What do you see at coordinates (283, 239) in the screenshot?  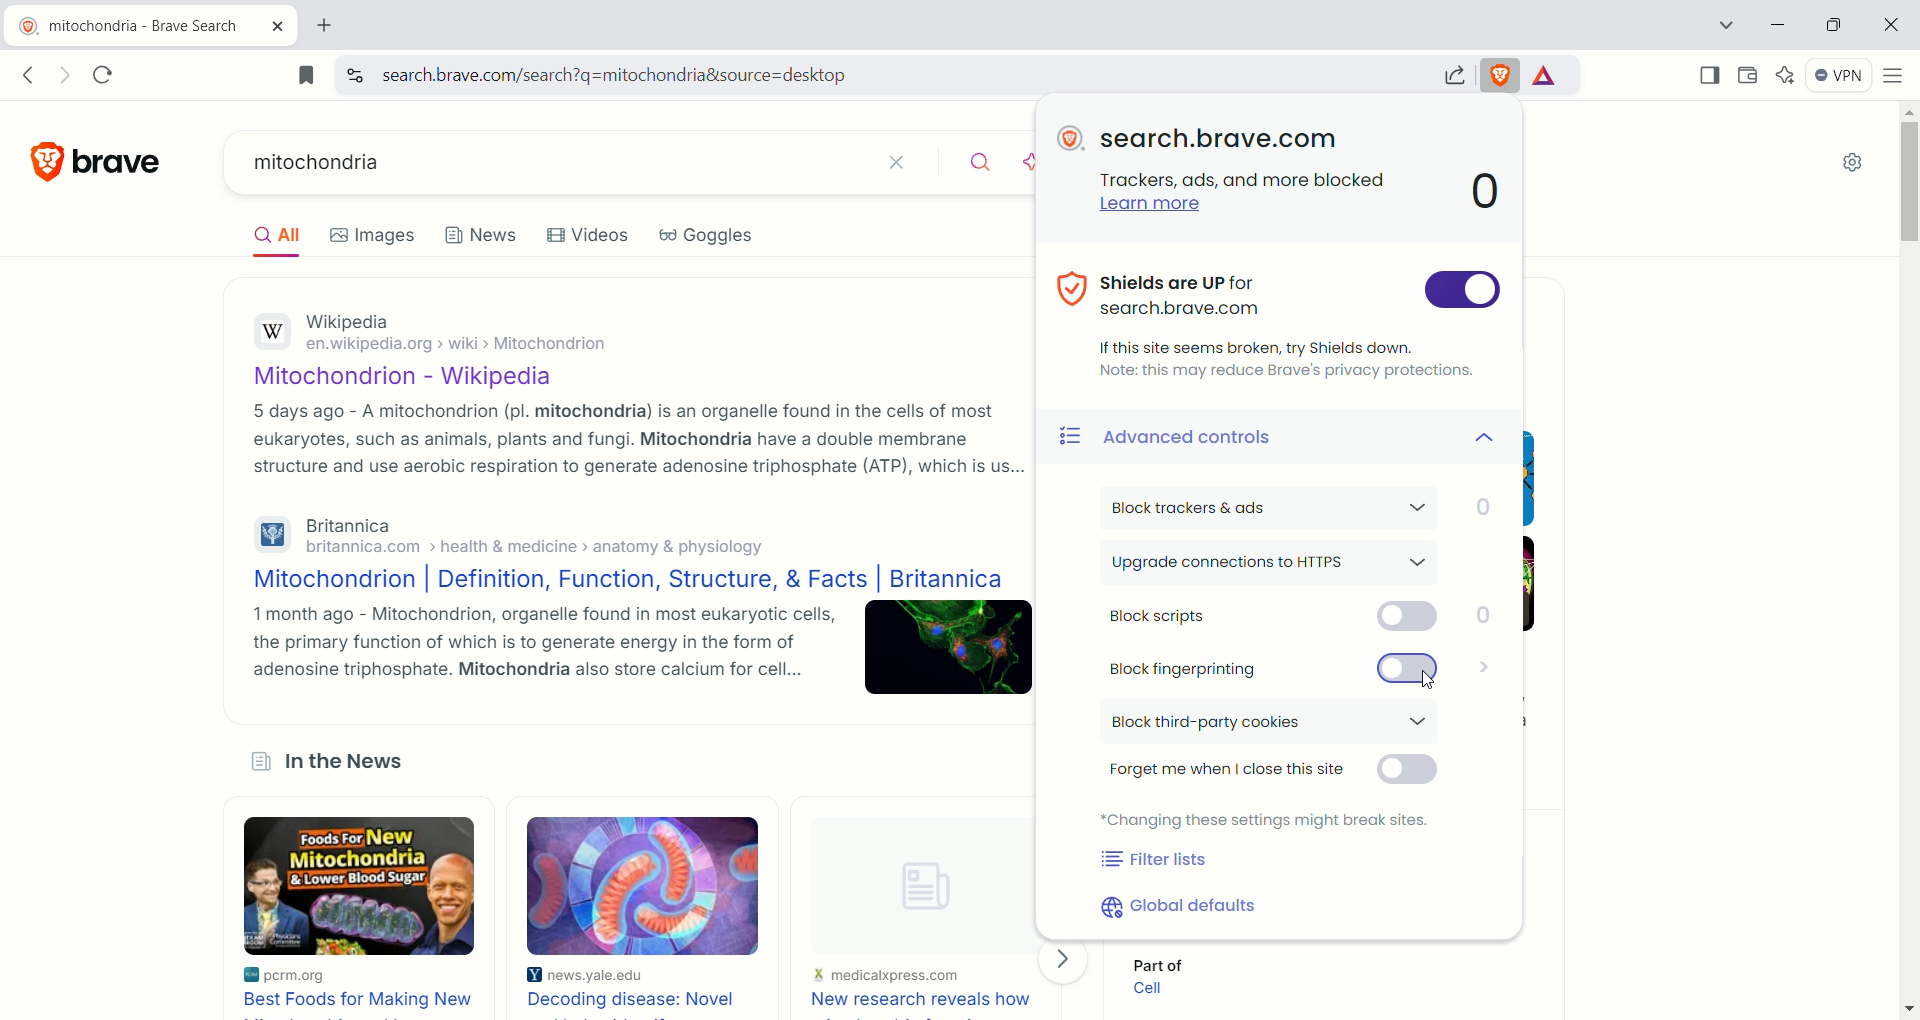 I see `All` at bounding box center [283, 239].